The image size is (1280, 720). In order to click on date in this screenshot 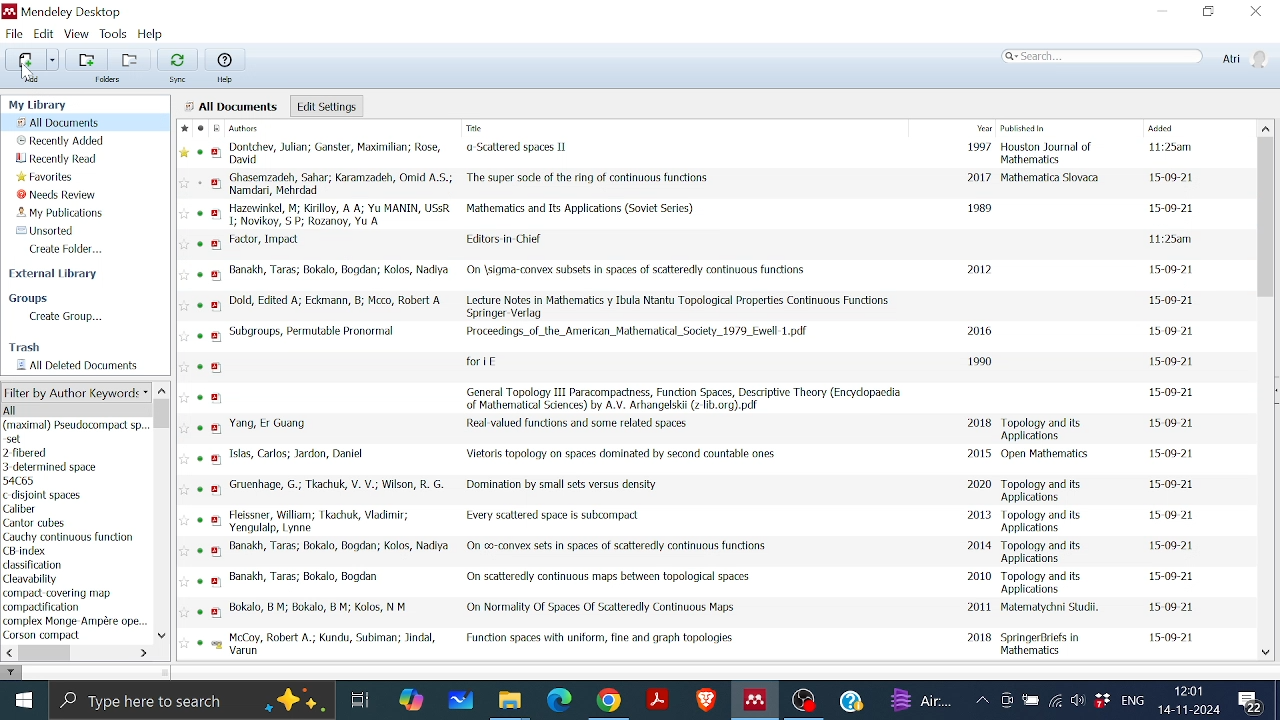, I will do `click(1168, 209)`.